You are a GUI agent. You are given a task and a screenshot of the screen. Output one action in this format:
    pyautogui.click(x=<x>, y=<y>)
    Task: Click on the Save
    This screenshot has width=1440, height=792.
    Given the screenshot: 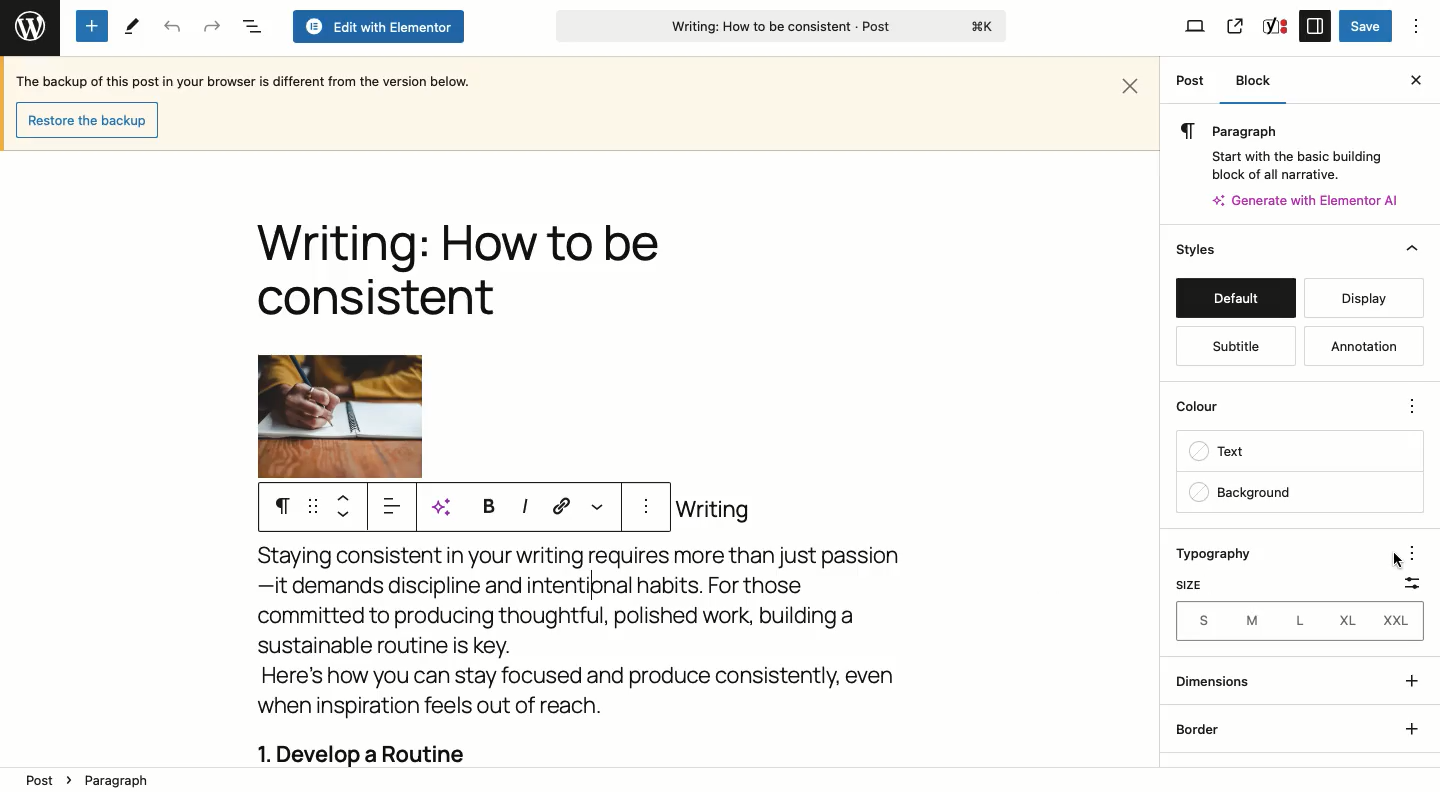 What is the action you would take?
    pyautogui.click(x=1365, y=27)
    